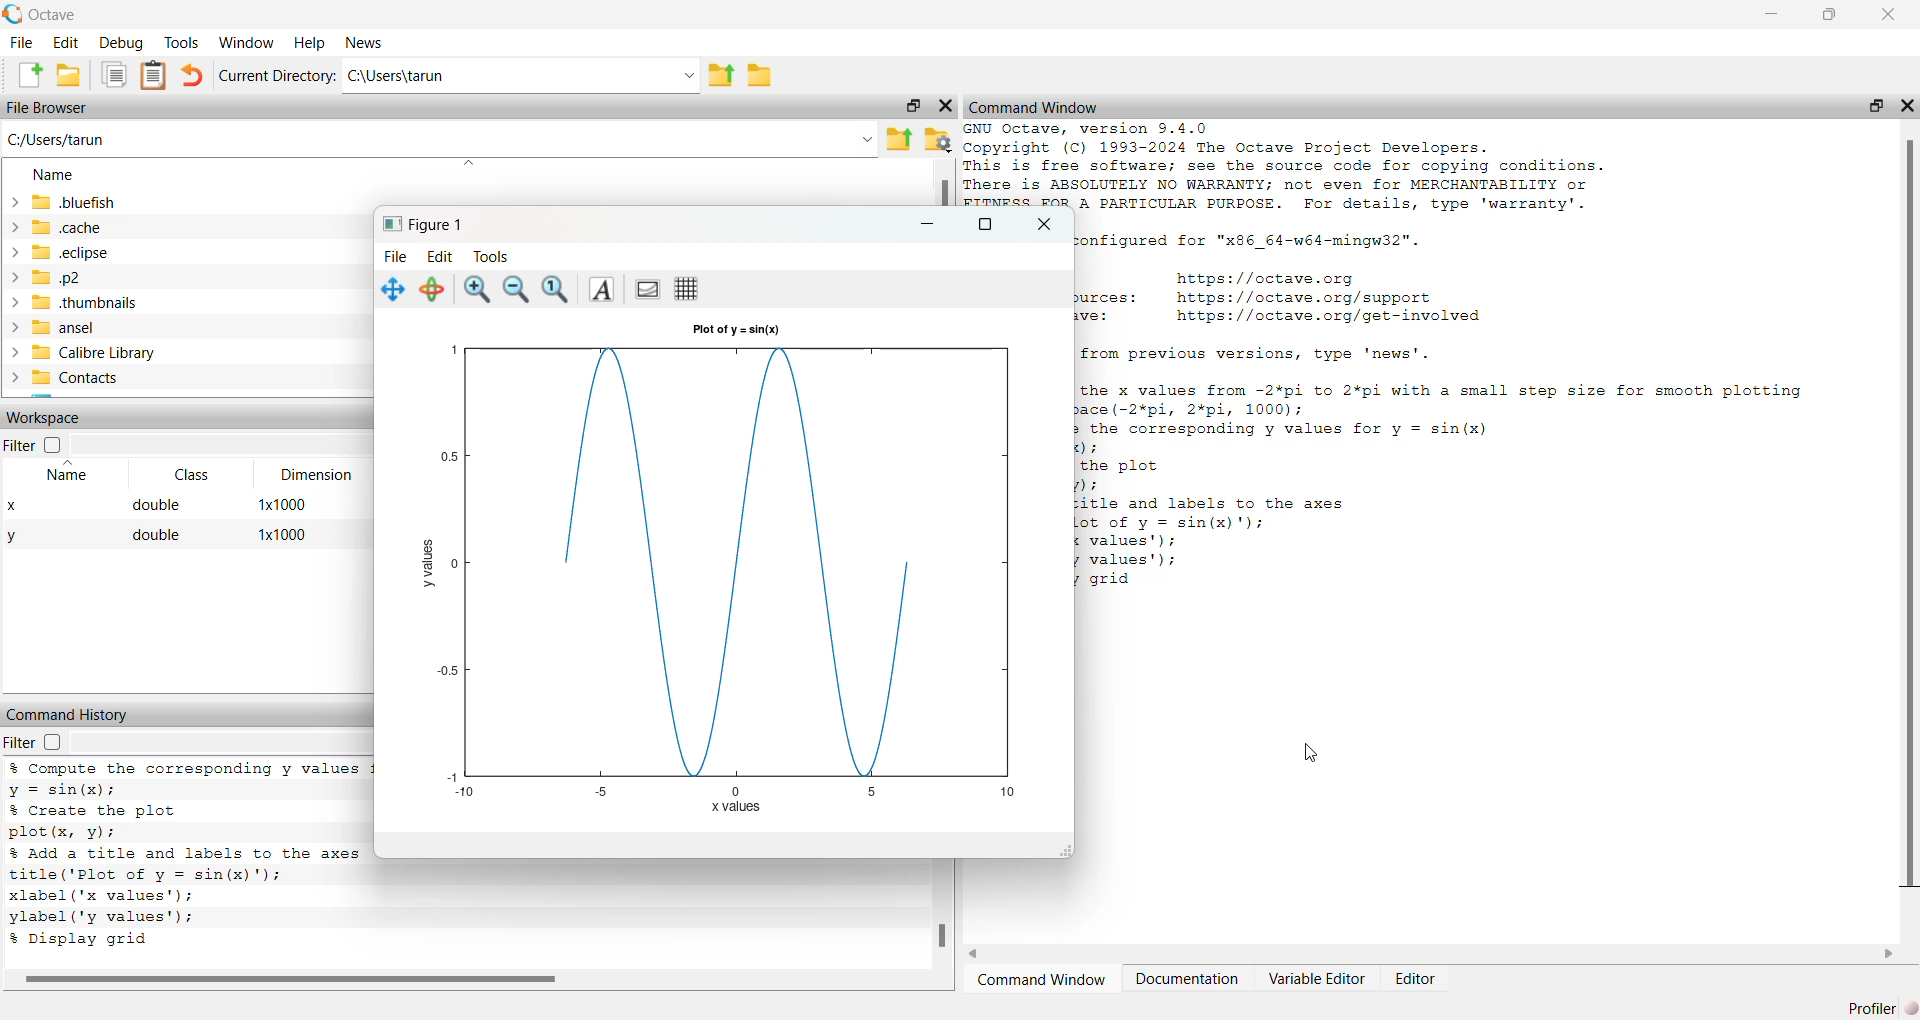  I want to click on reset zoom, so click(557, 290).